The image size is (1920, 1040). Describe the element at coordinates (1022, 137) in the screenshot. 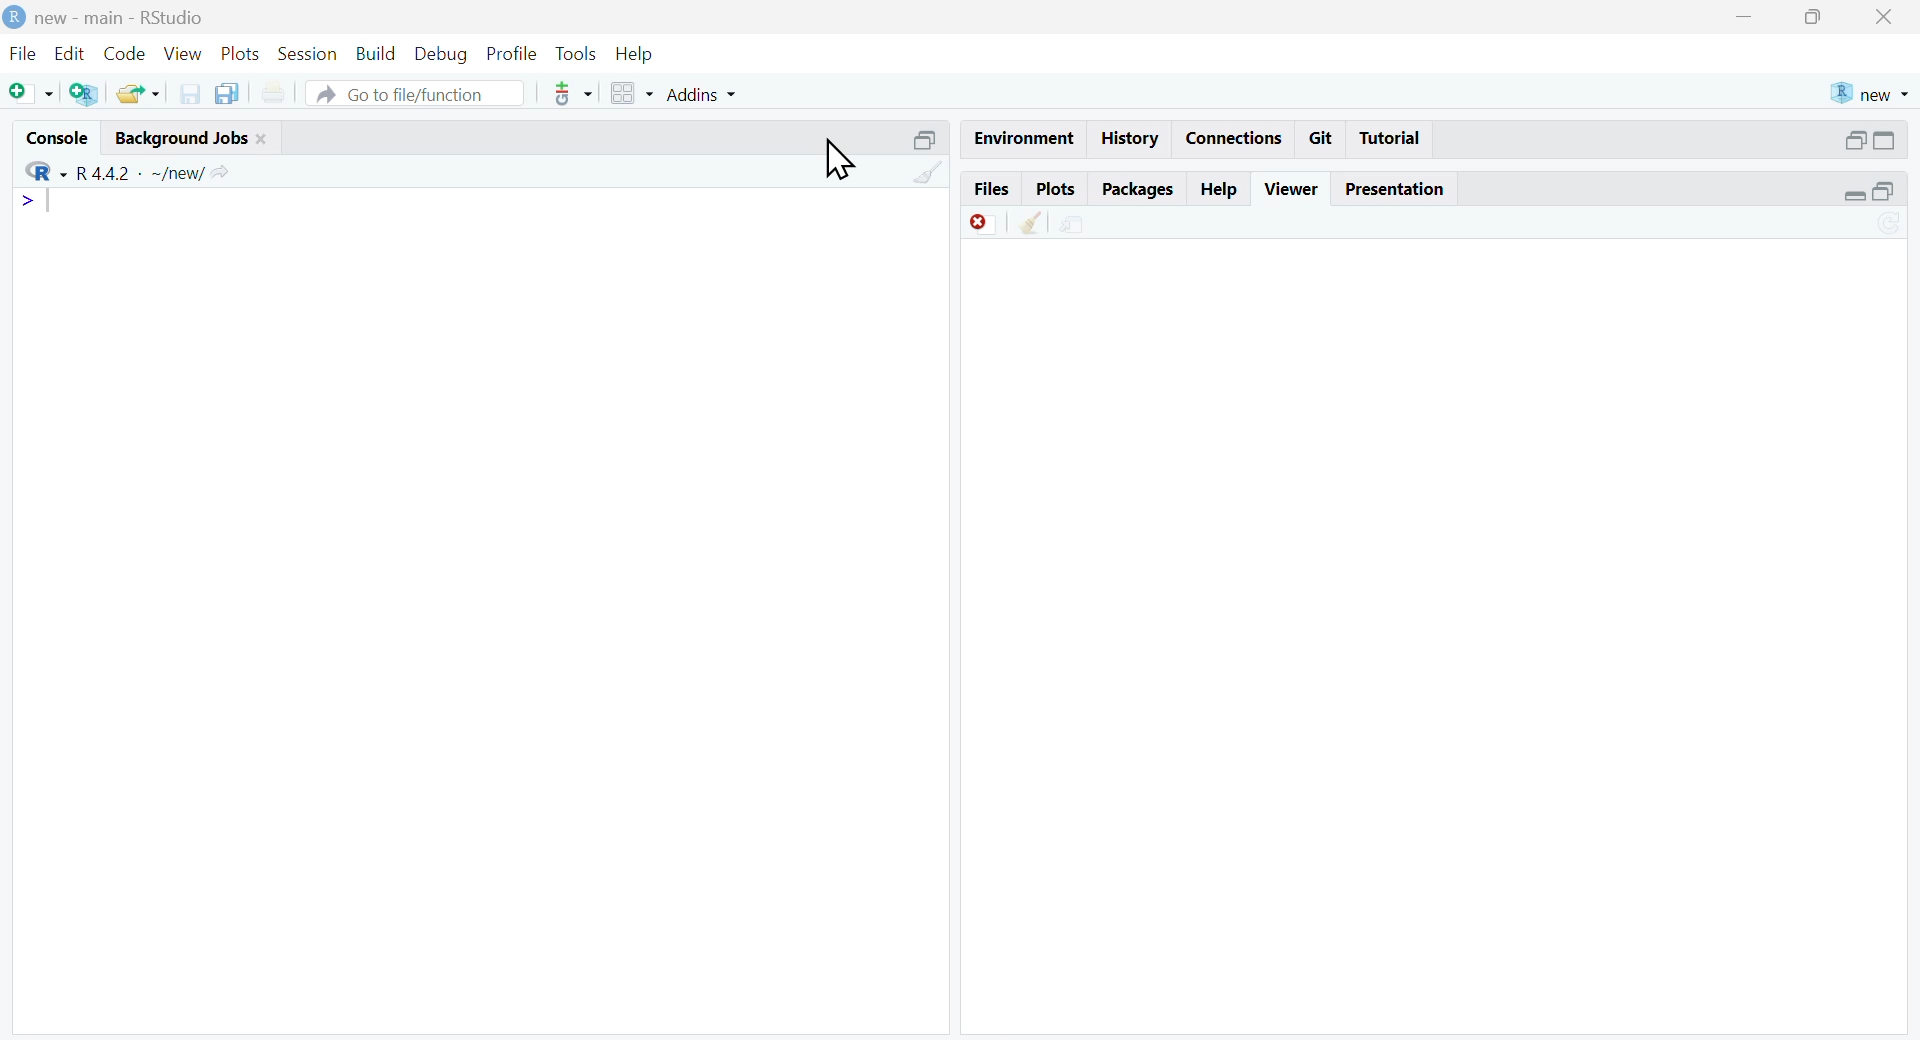

I see `enviornment` at that location.